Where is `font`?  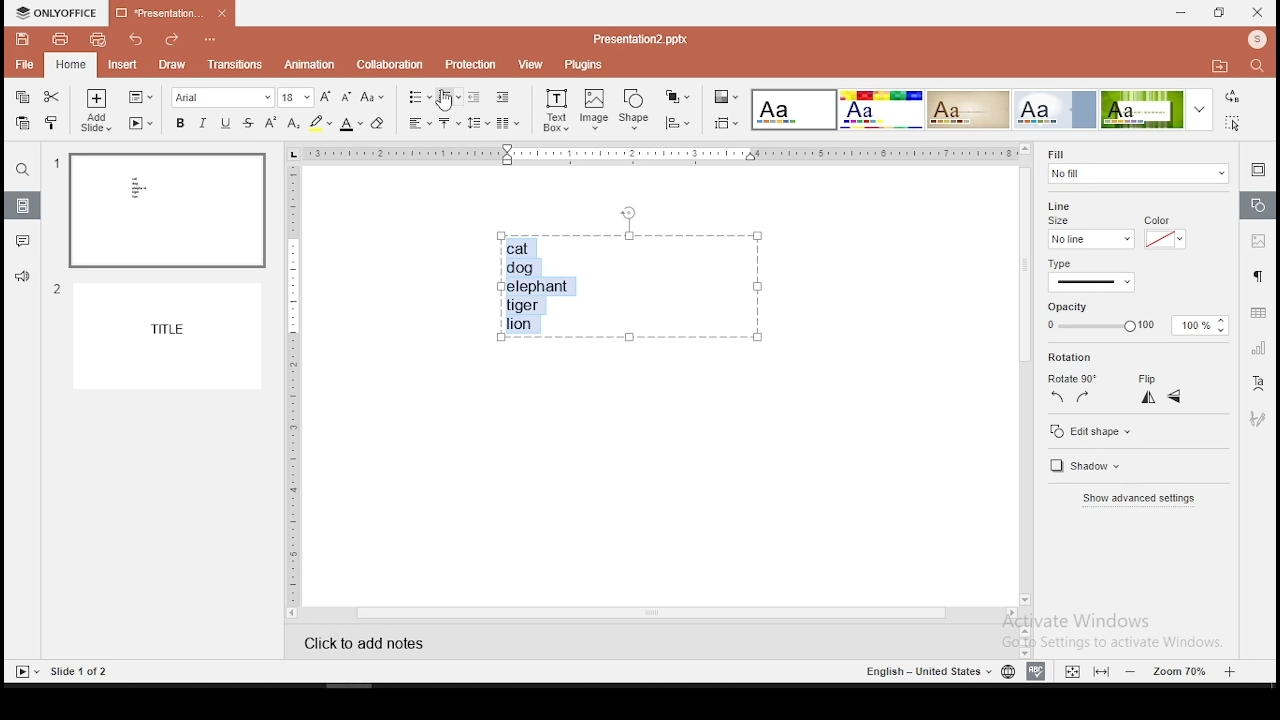
font is located at coordinates (220, 97).